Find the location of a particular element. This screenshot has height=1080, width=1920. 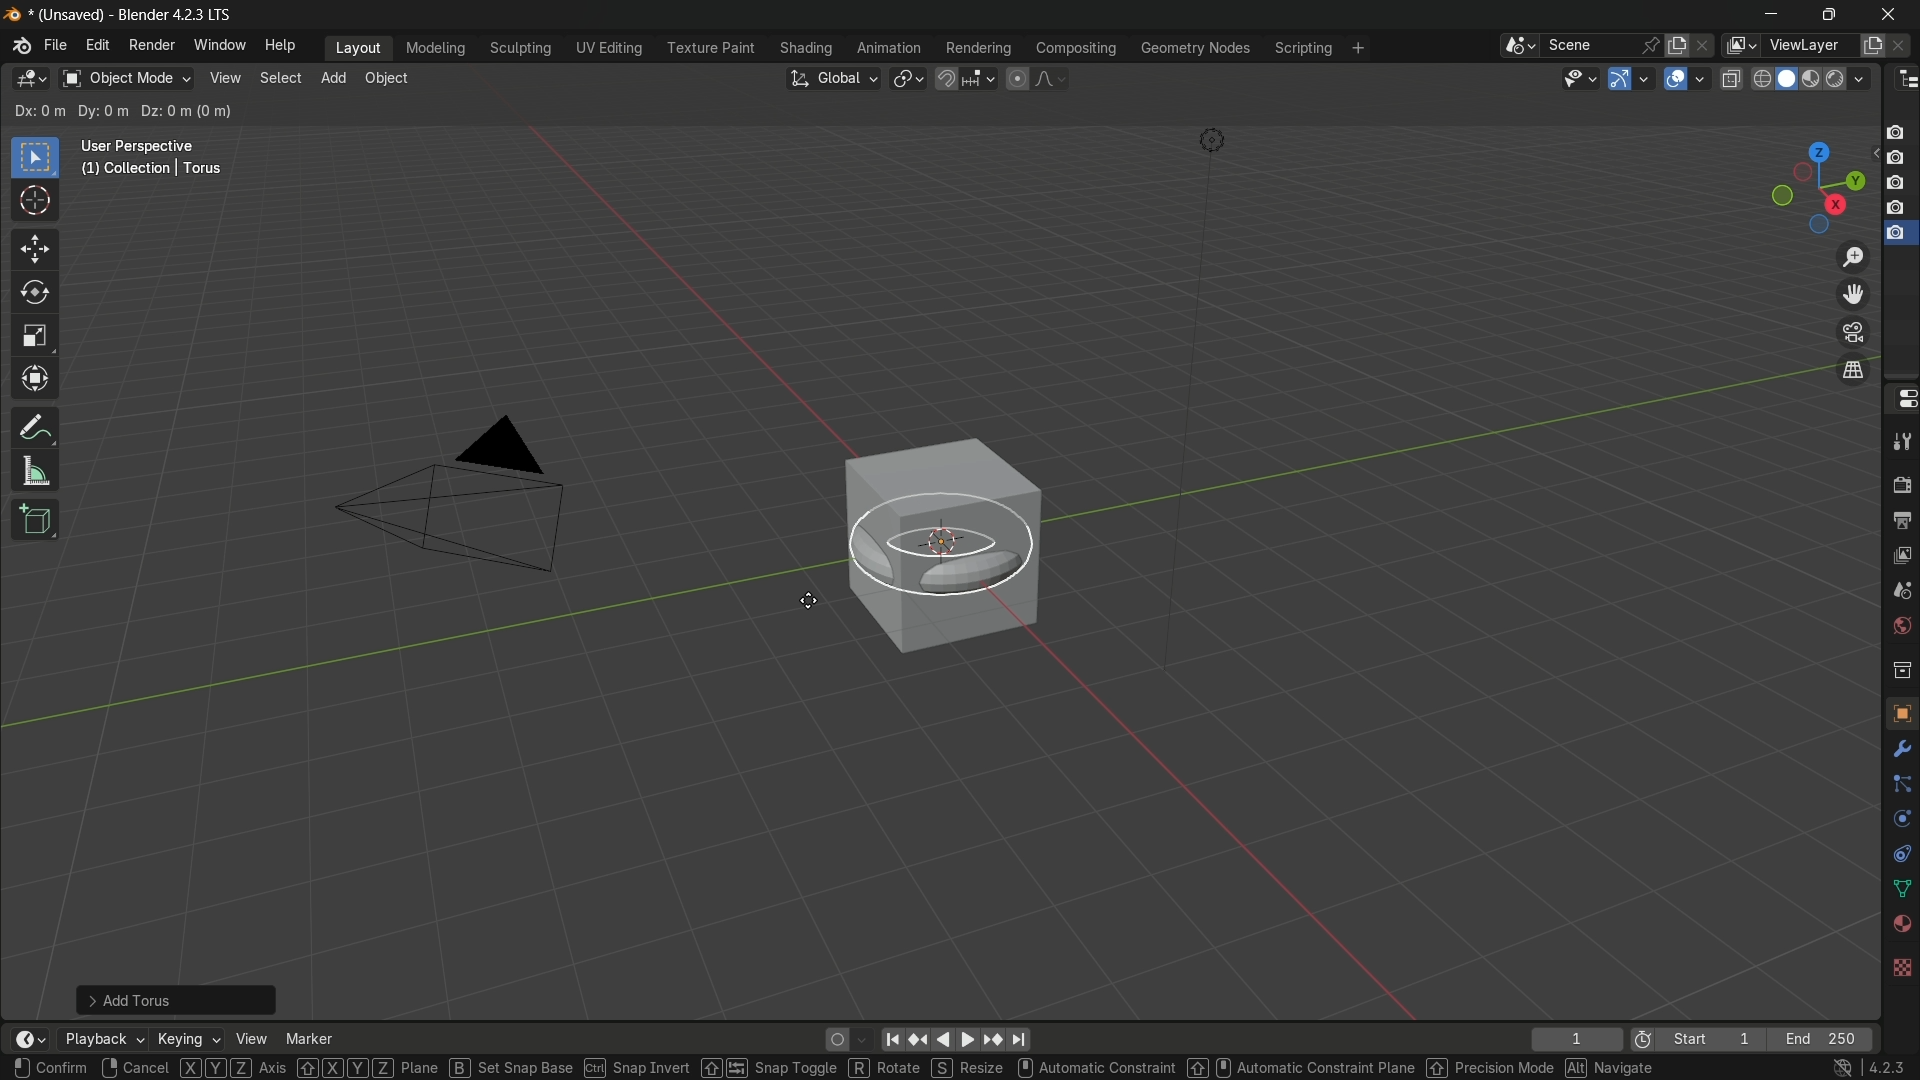

file menu is located at coordinates (56, 45).